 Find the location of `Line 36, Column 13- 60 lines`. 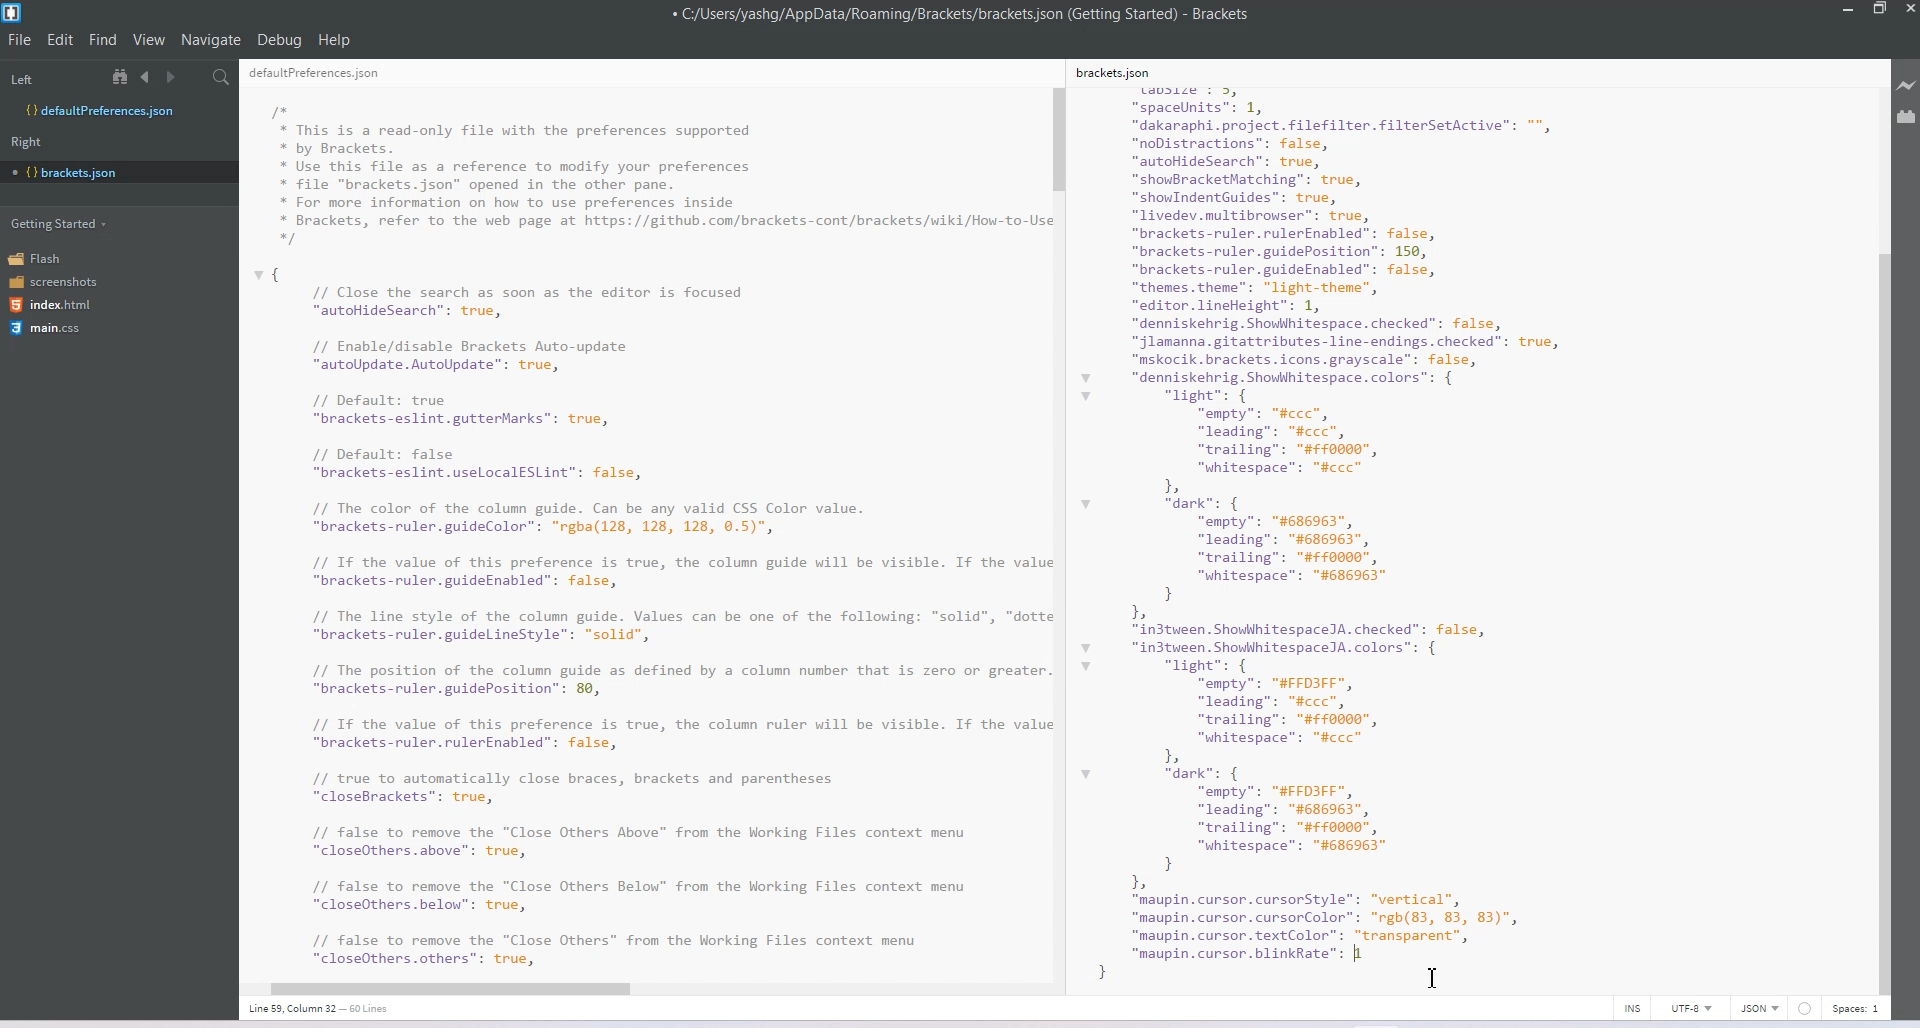

Line 36, Column 13- 60 lines is located at coordinates (329, 1009).